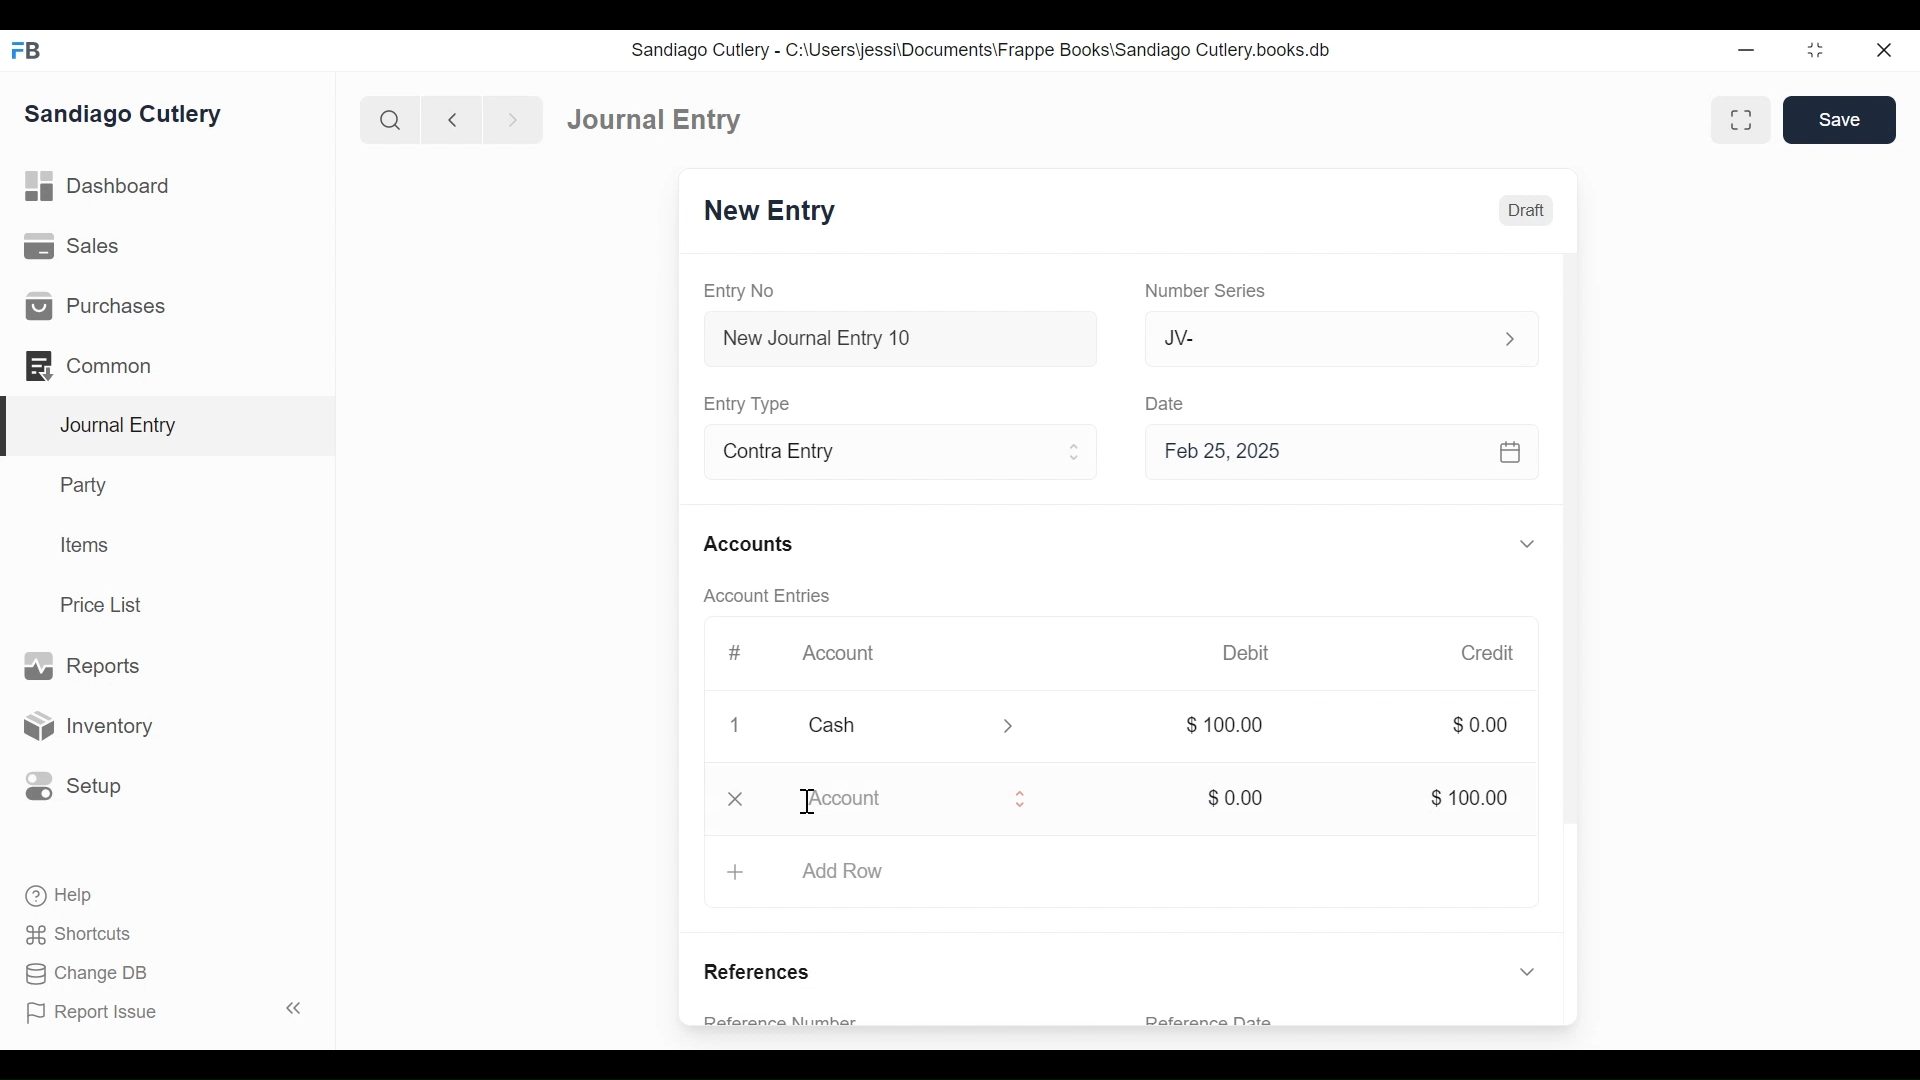  I want to click on Vertical Scroll bar, so click(1575, 572).